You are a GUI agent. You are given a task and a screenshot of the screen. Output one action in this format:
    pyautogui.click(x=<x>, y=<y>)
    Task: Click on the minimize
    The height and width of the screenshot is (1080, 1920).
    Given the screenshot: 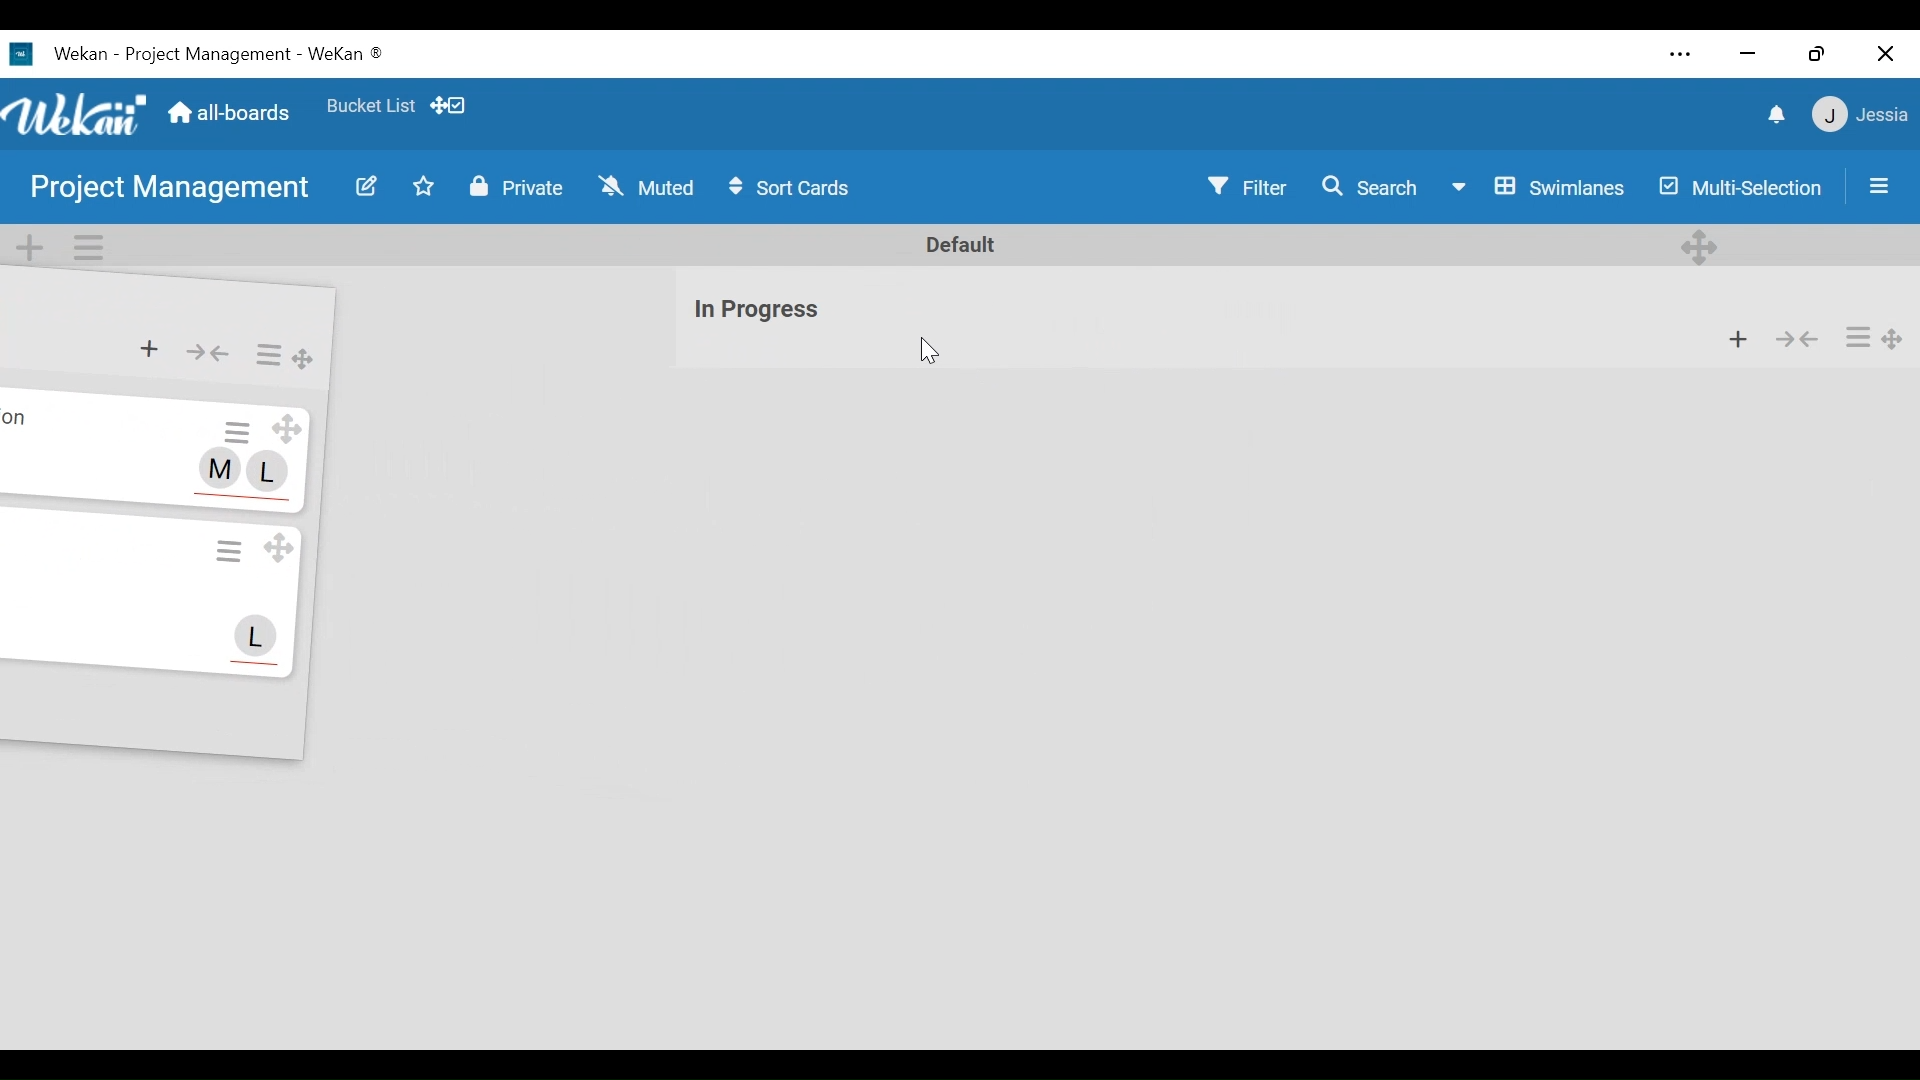 What is the action you would take?
    pyautogui.click(x=1745, y=55)
    